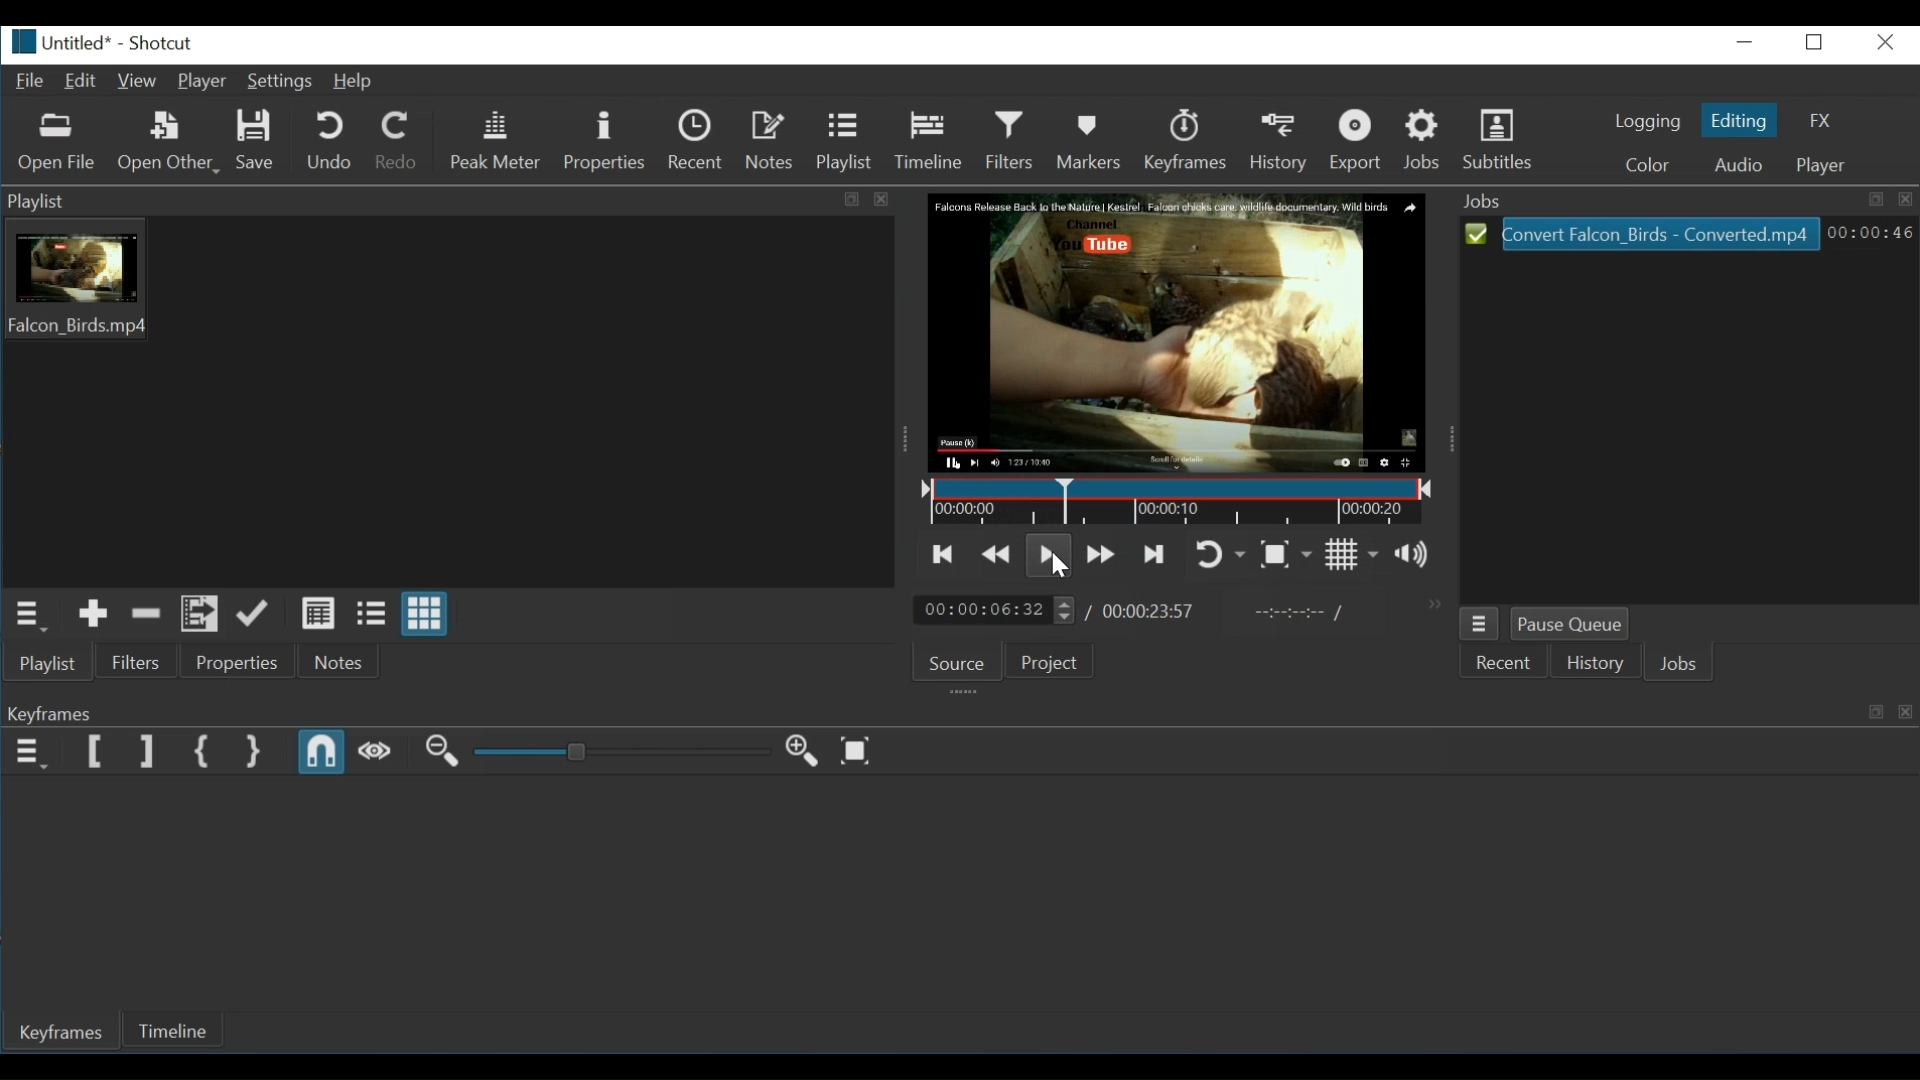 Image resolution: width=1920 pixels, height=1080 pixels. What do you see at coordinates (1503, 664) in the screenshot?
I see `Recent` at bounding box center [1503, 664].